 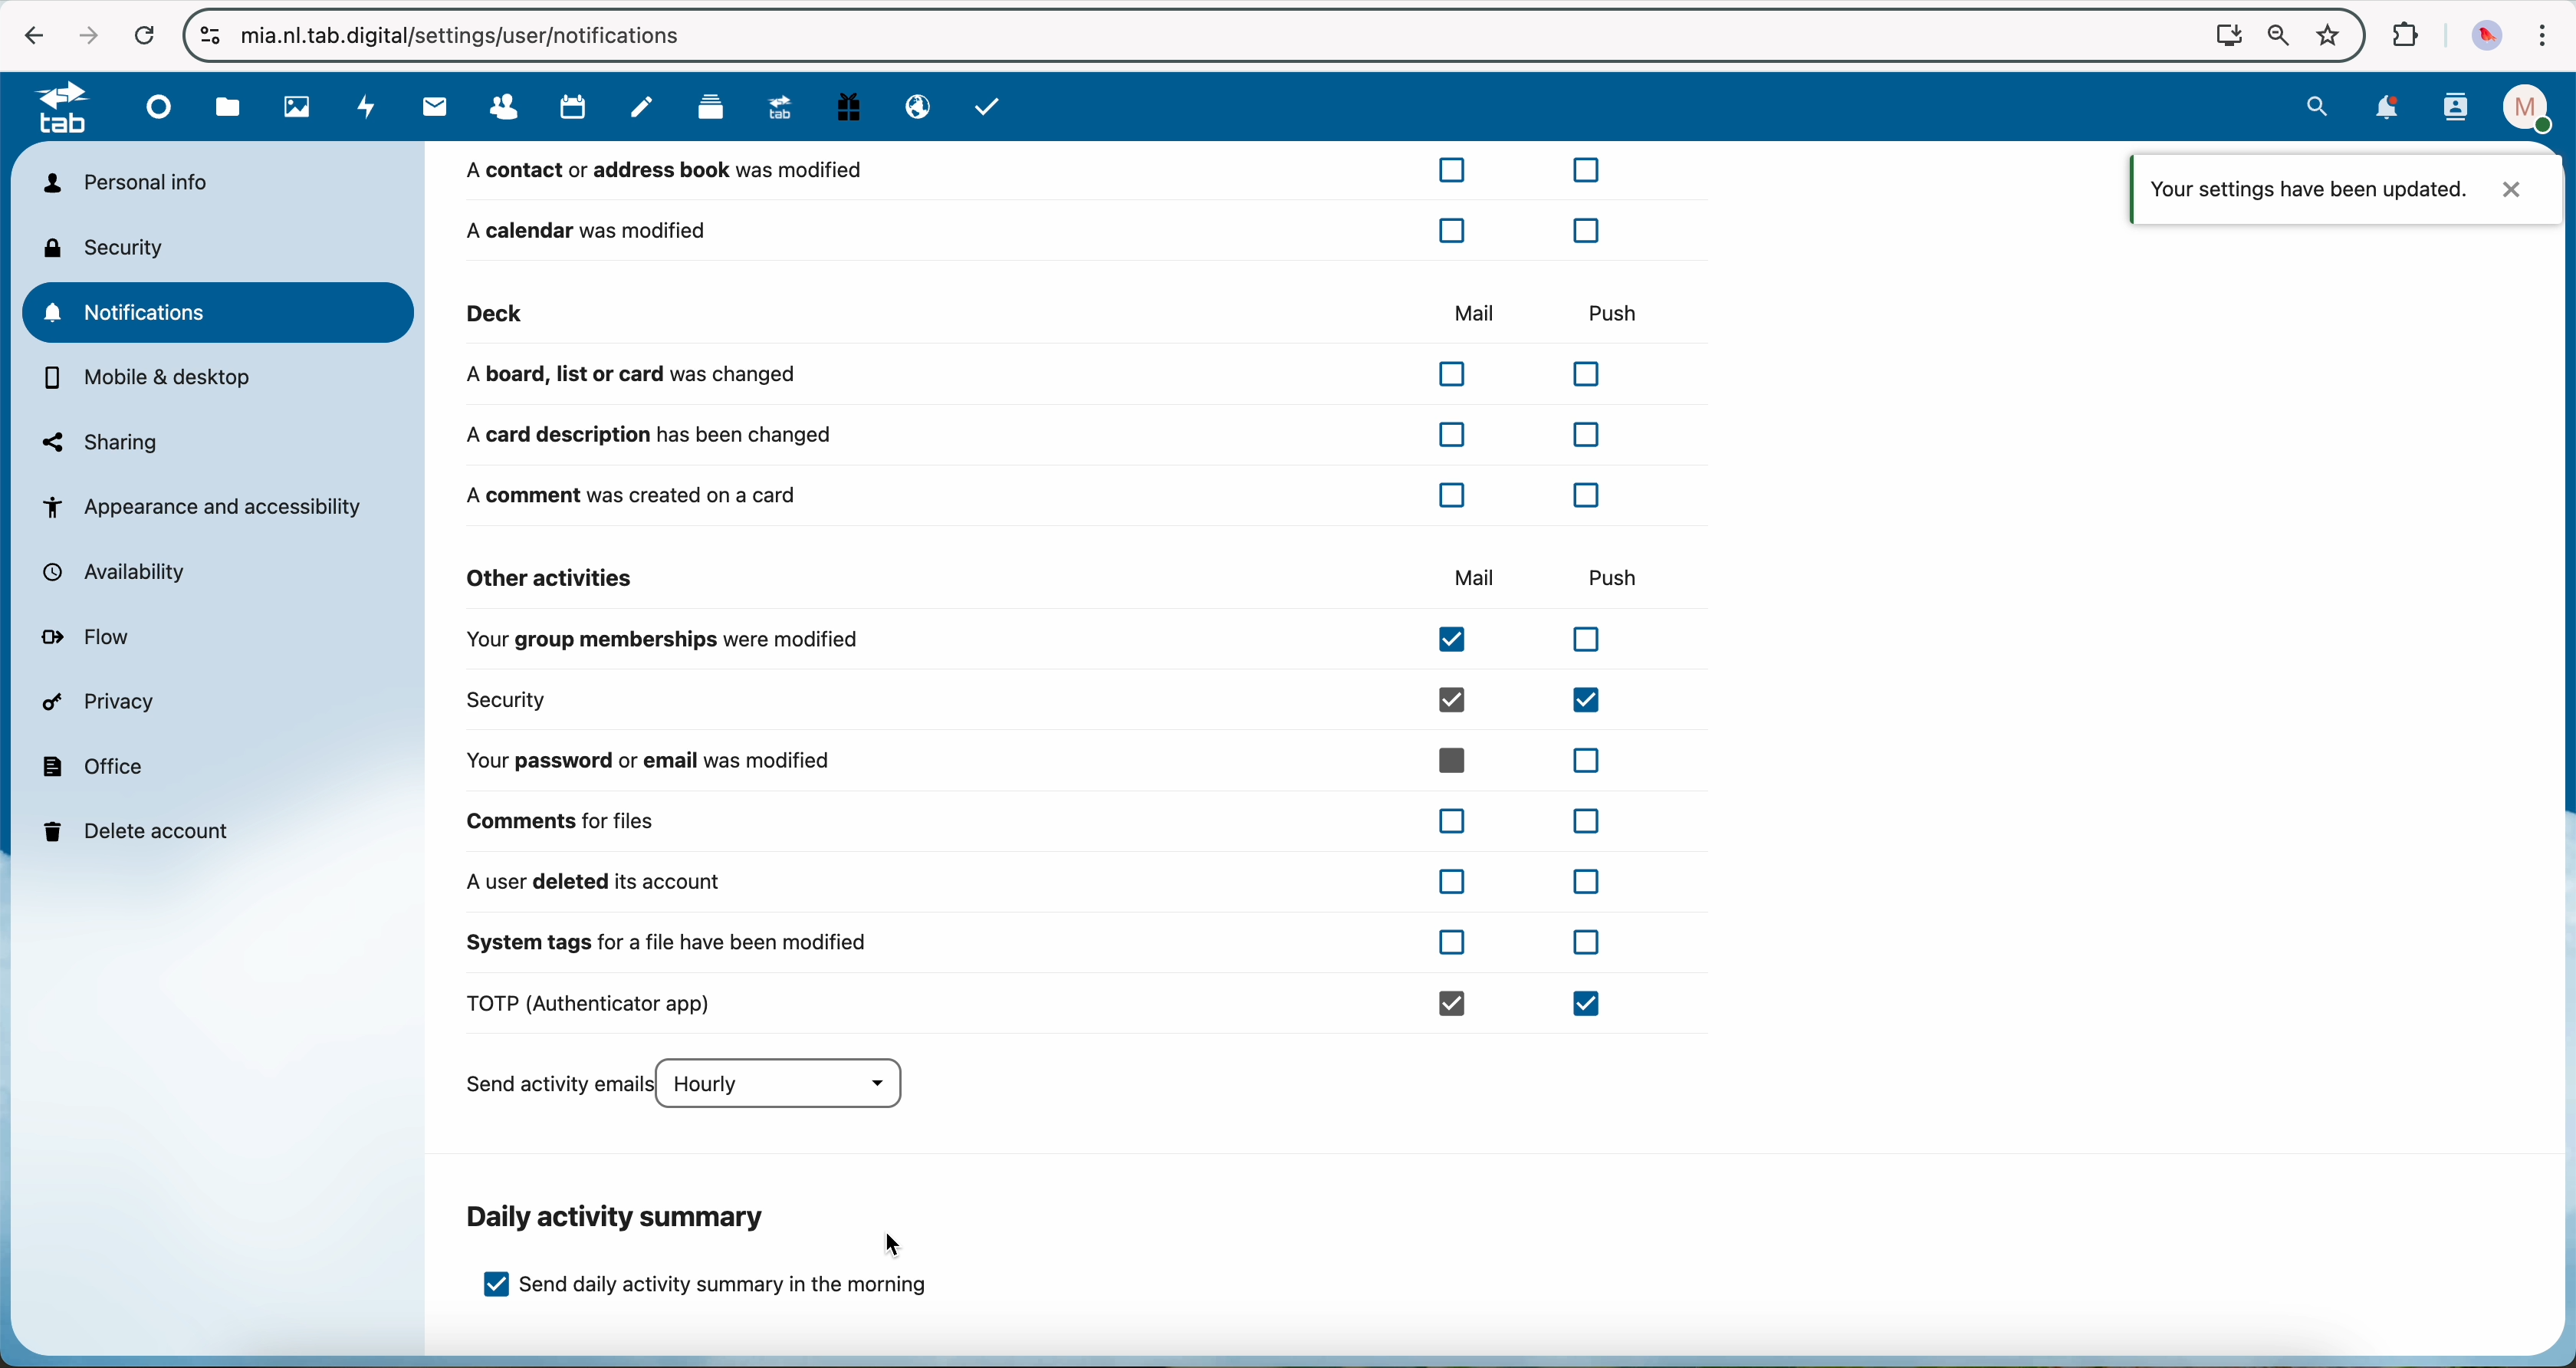 I want to click on notes, so click(x=642, y=108).